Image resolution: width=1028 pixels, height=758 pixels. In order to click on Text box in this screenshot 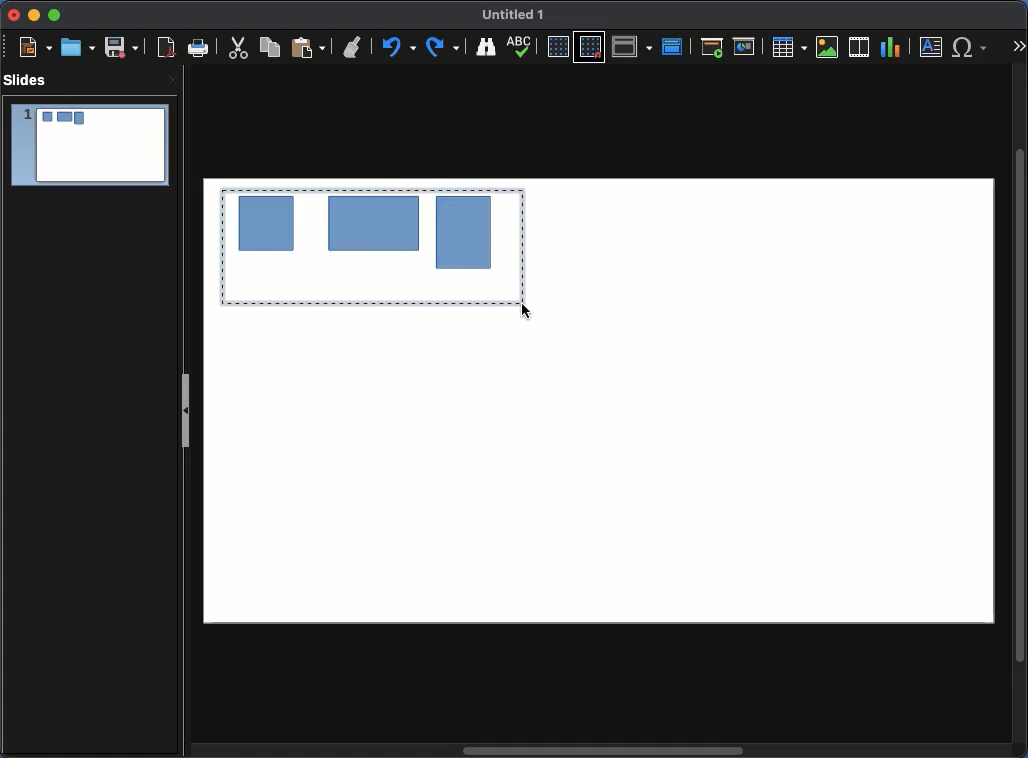, I will do `click(932, 47)`.